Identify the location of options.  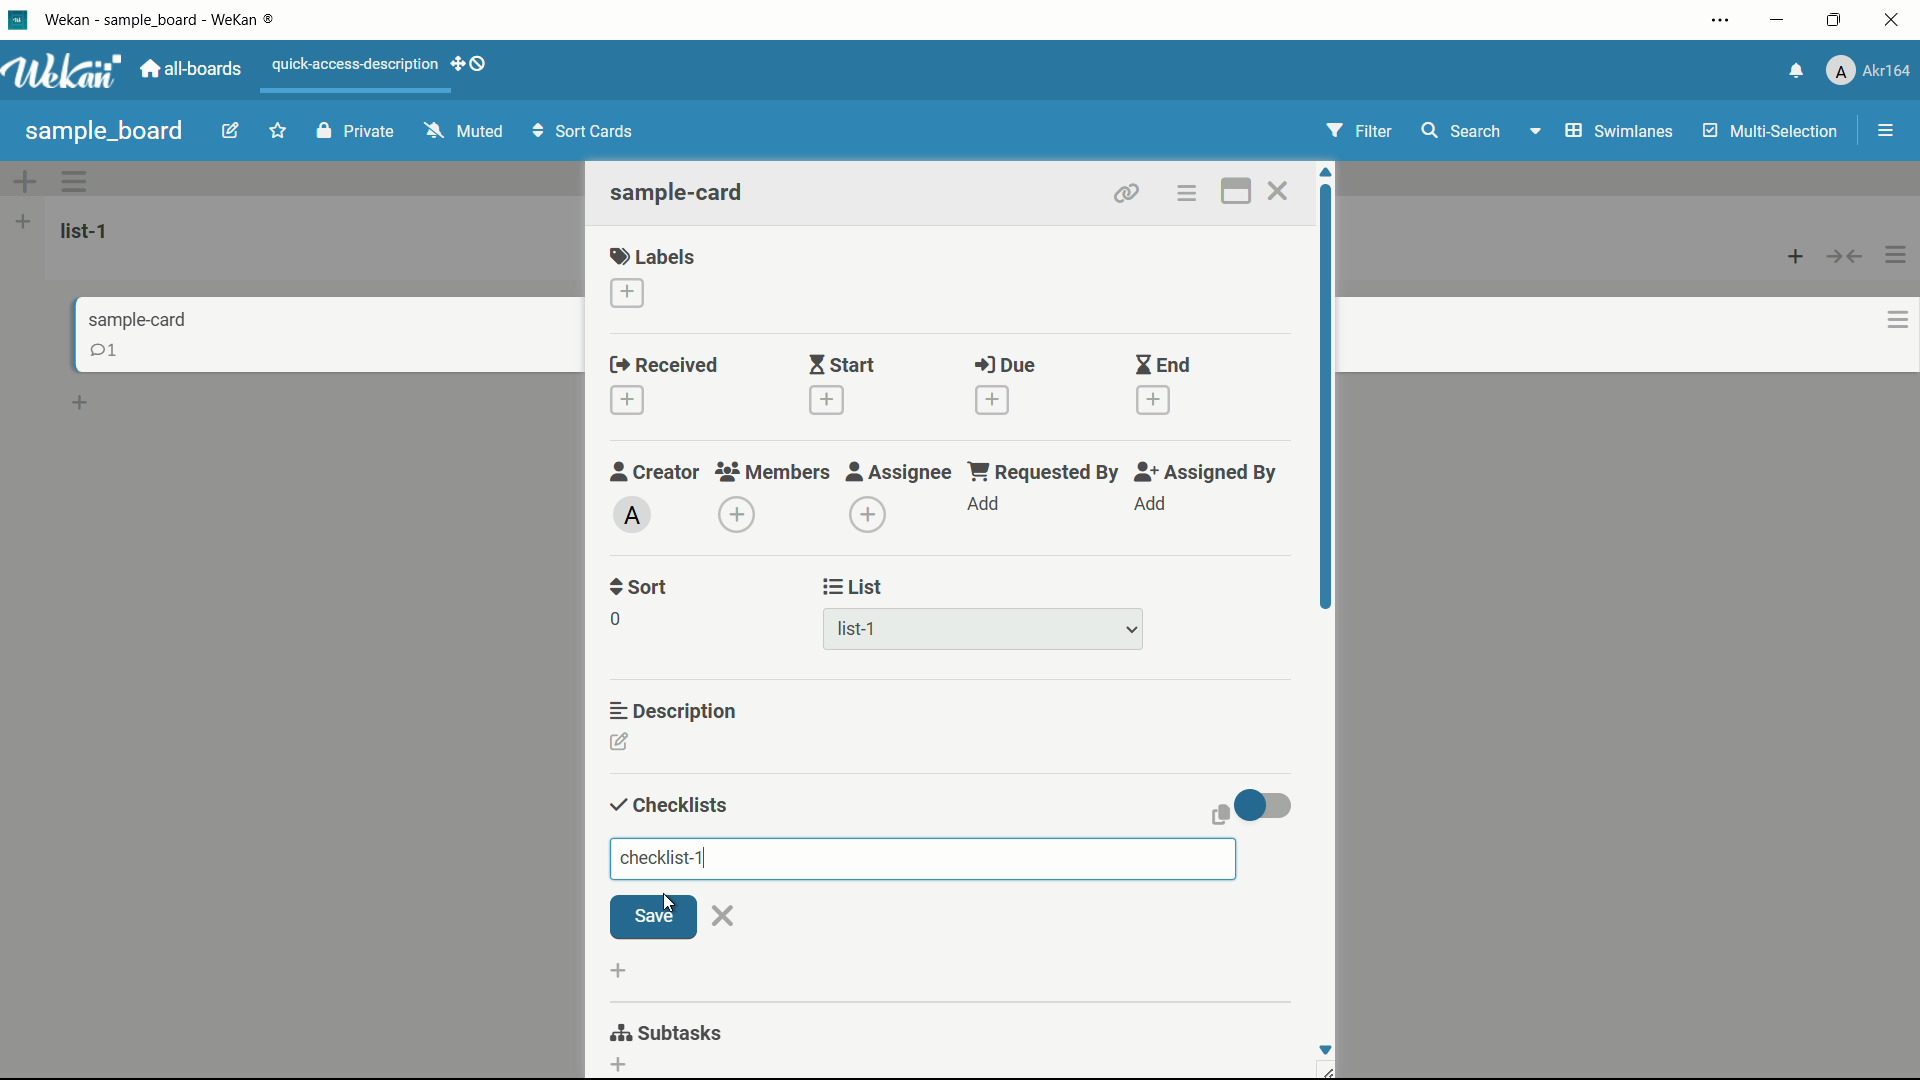
(1900, 250).